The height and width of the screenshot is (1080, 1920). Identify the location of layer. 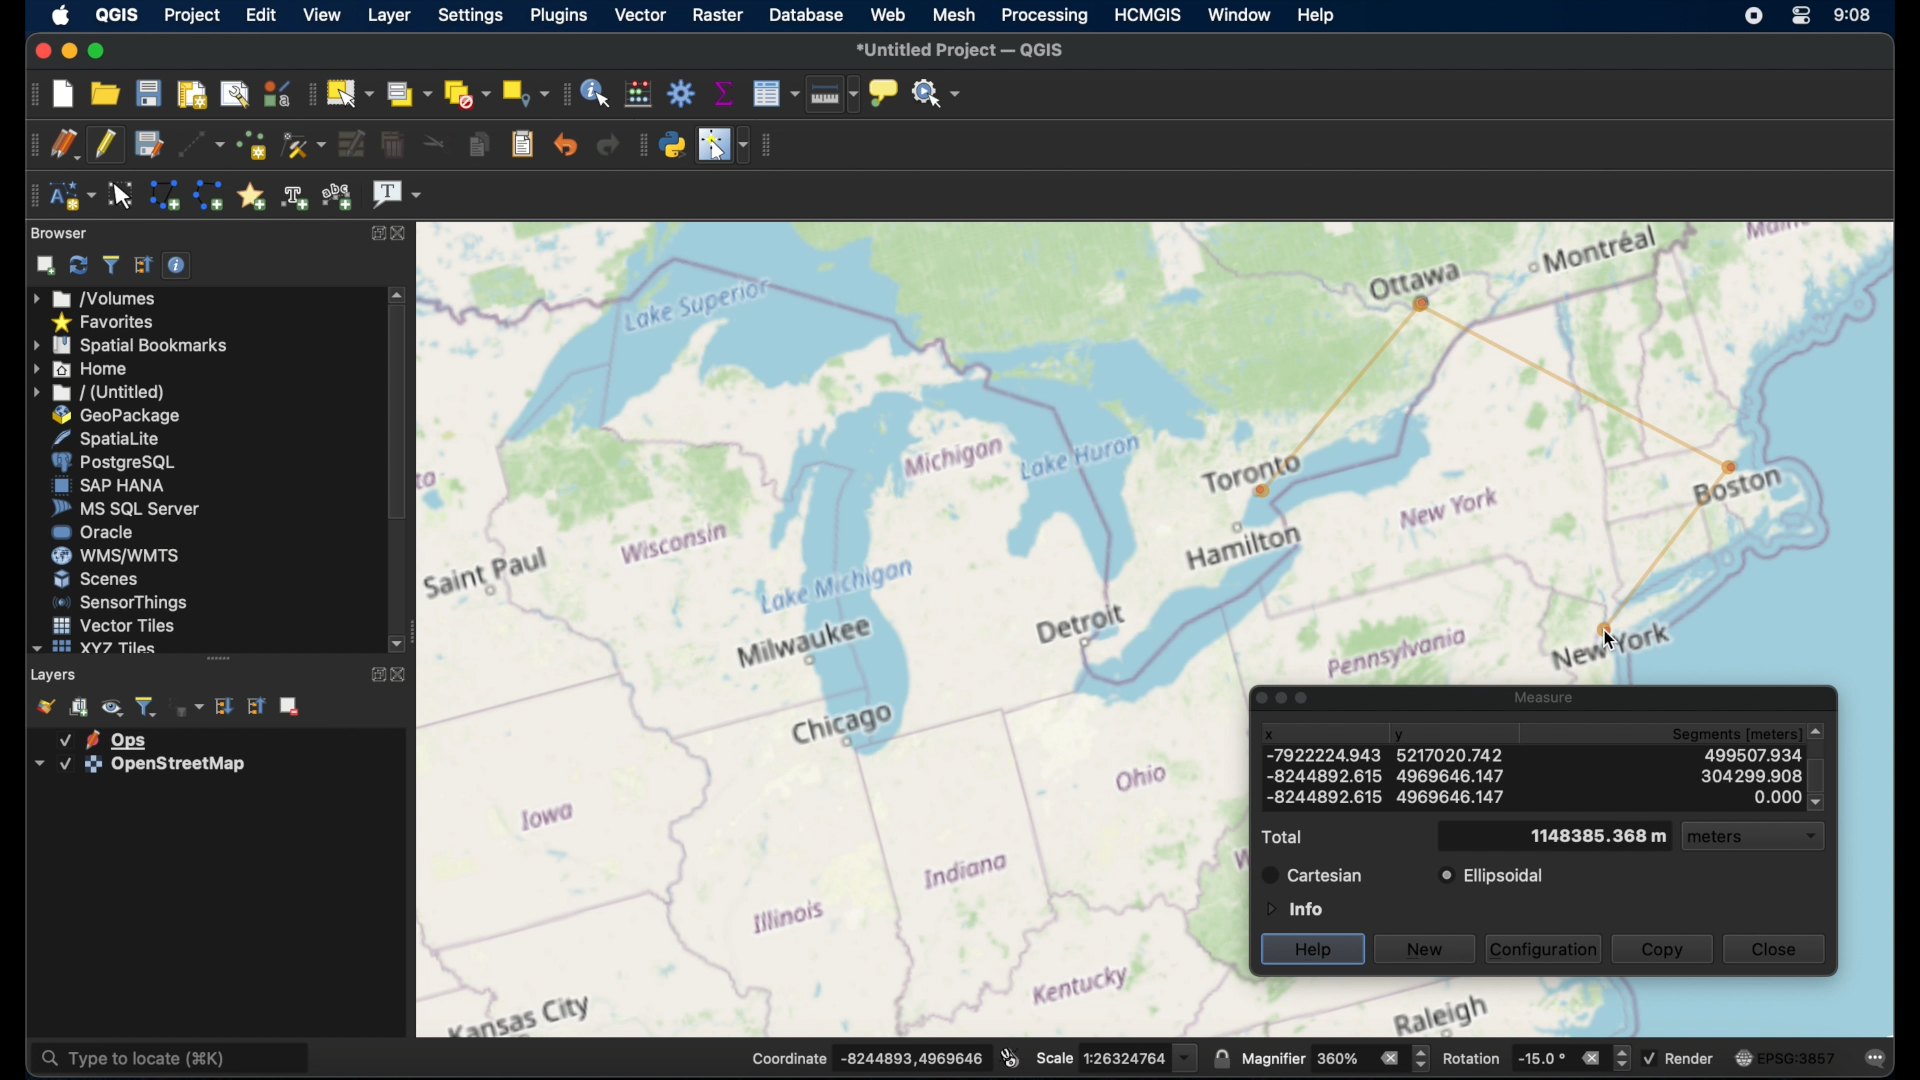
(104, 738).